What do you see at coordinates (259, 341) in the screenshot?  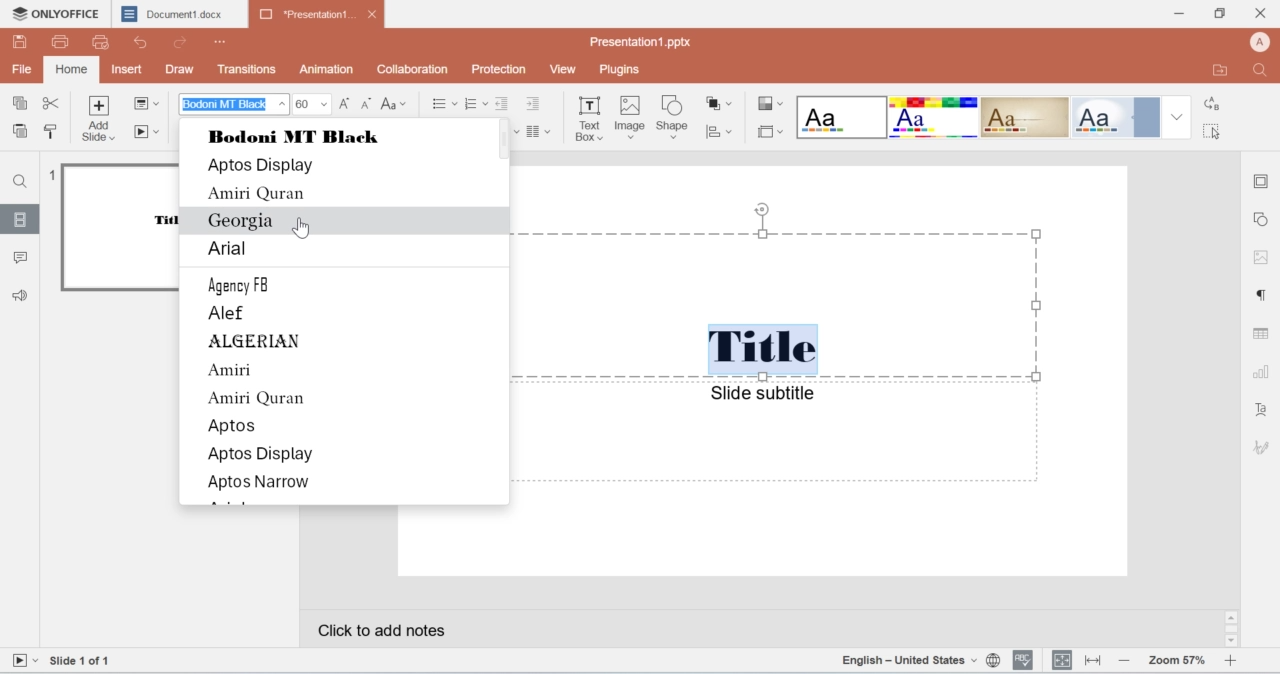 I see `ALGERIAN` at bounding box center [259, 341].